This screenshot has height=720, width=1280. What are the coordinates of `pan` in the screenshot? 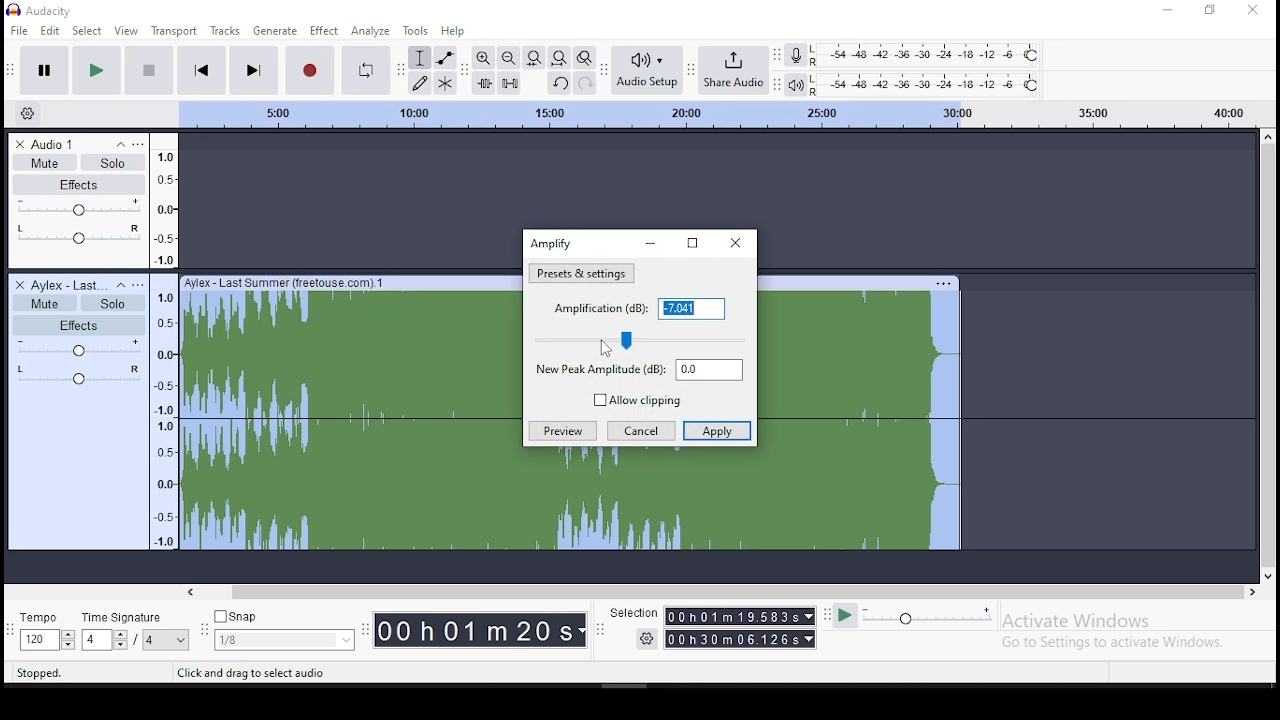 It's located at (79, 235).